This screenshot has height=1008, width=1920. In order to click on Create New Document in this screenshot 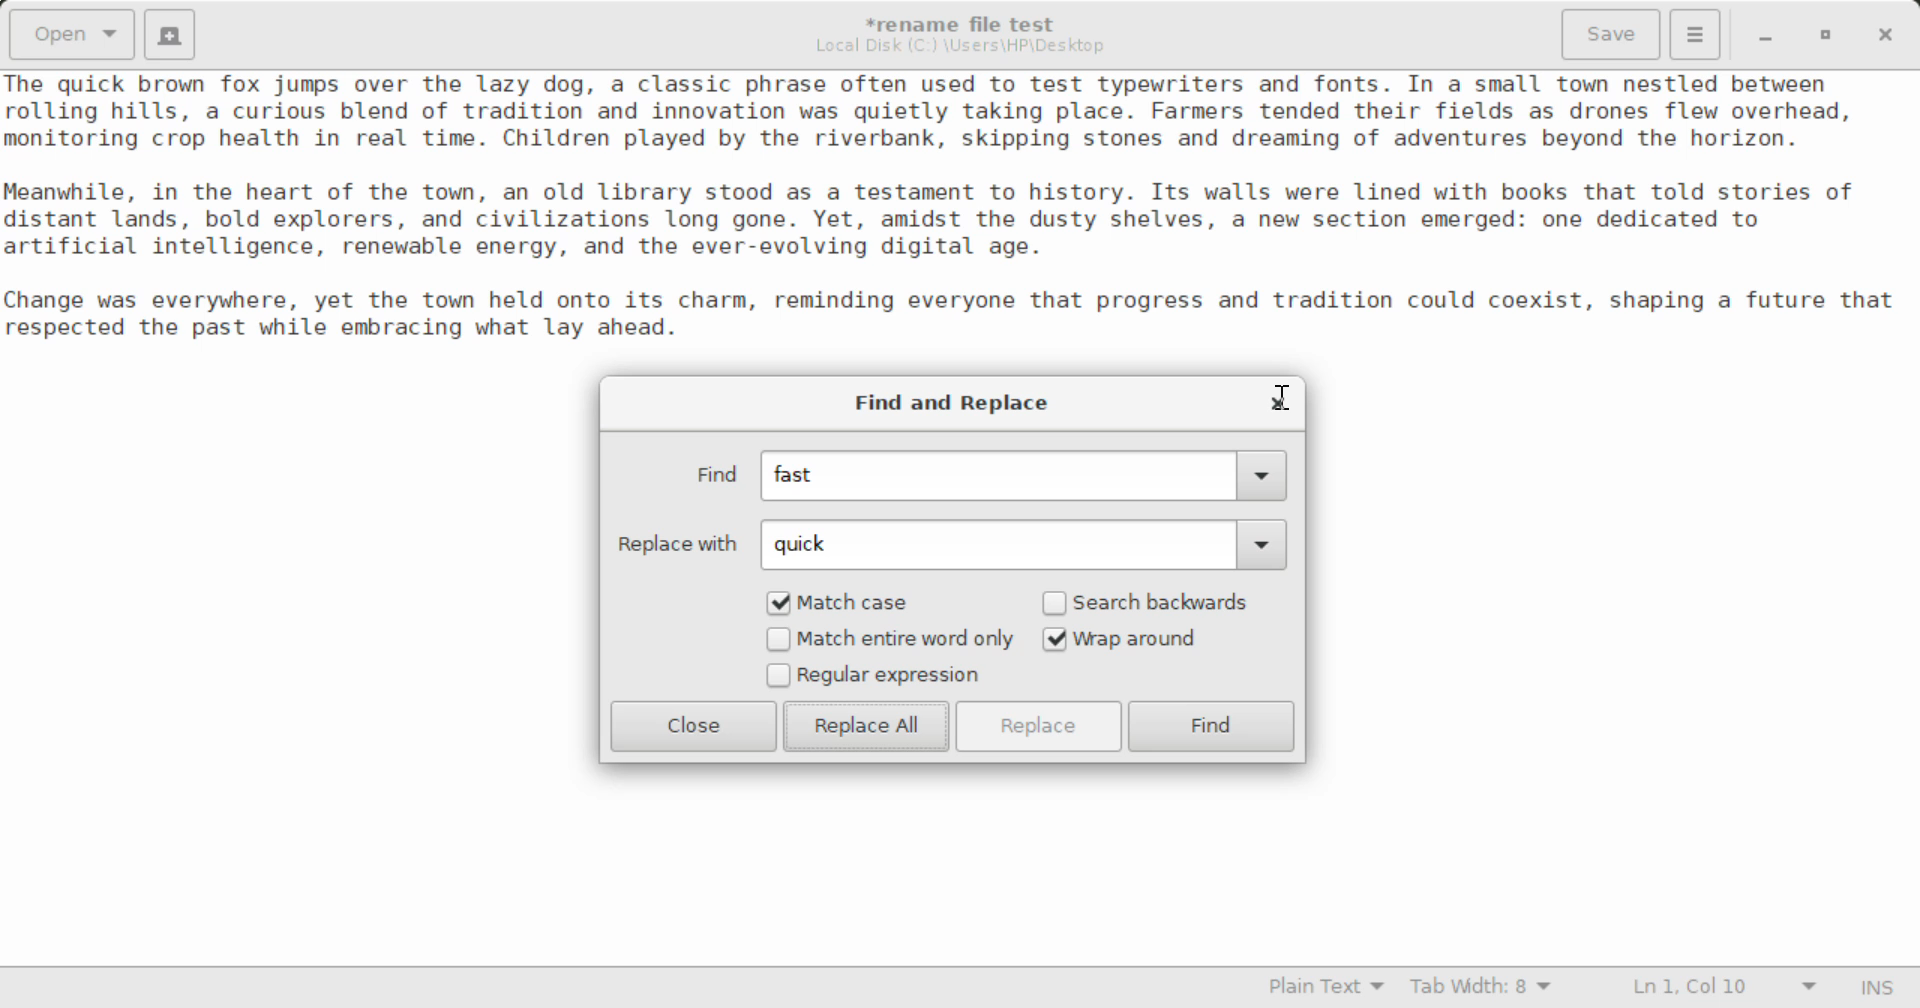, I will do `click(173, 34)`.